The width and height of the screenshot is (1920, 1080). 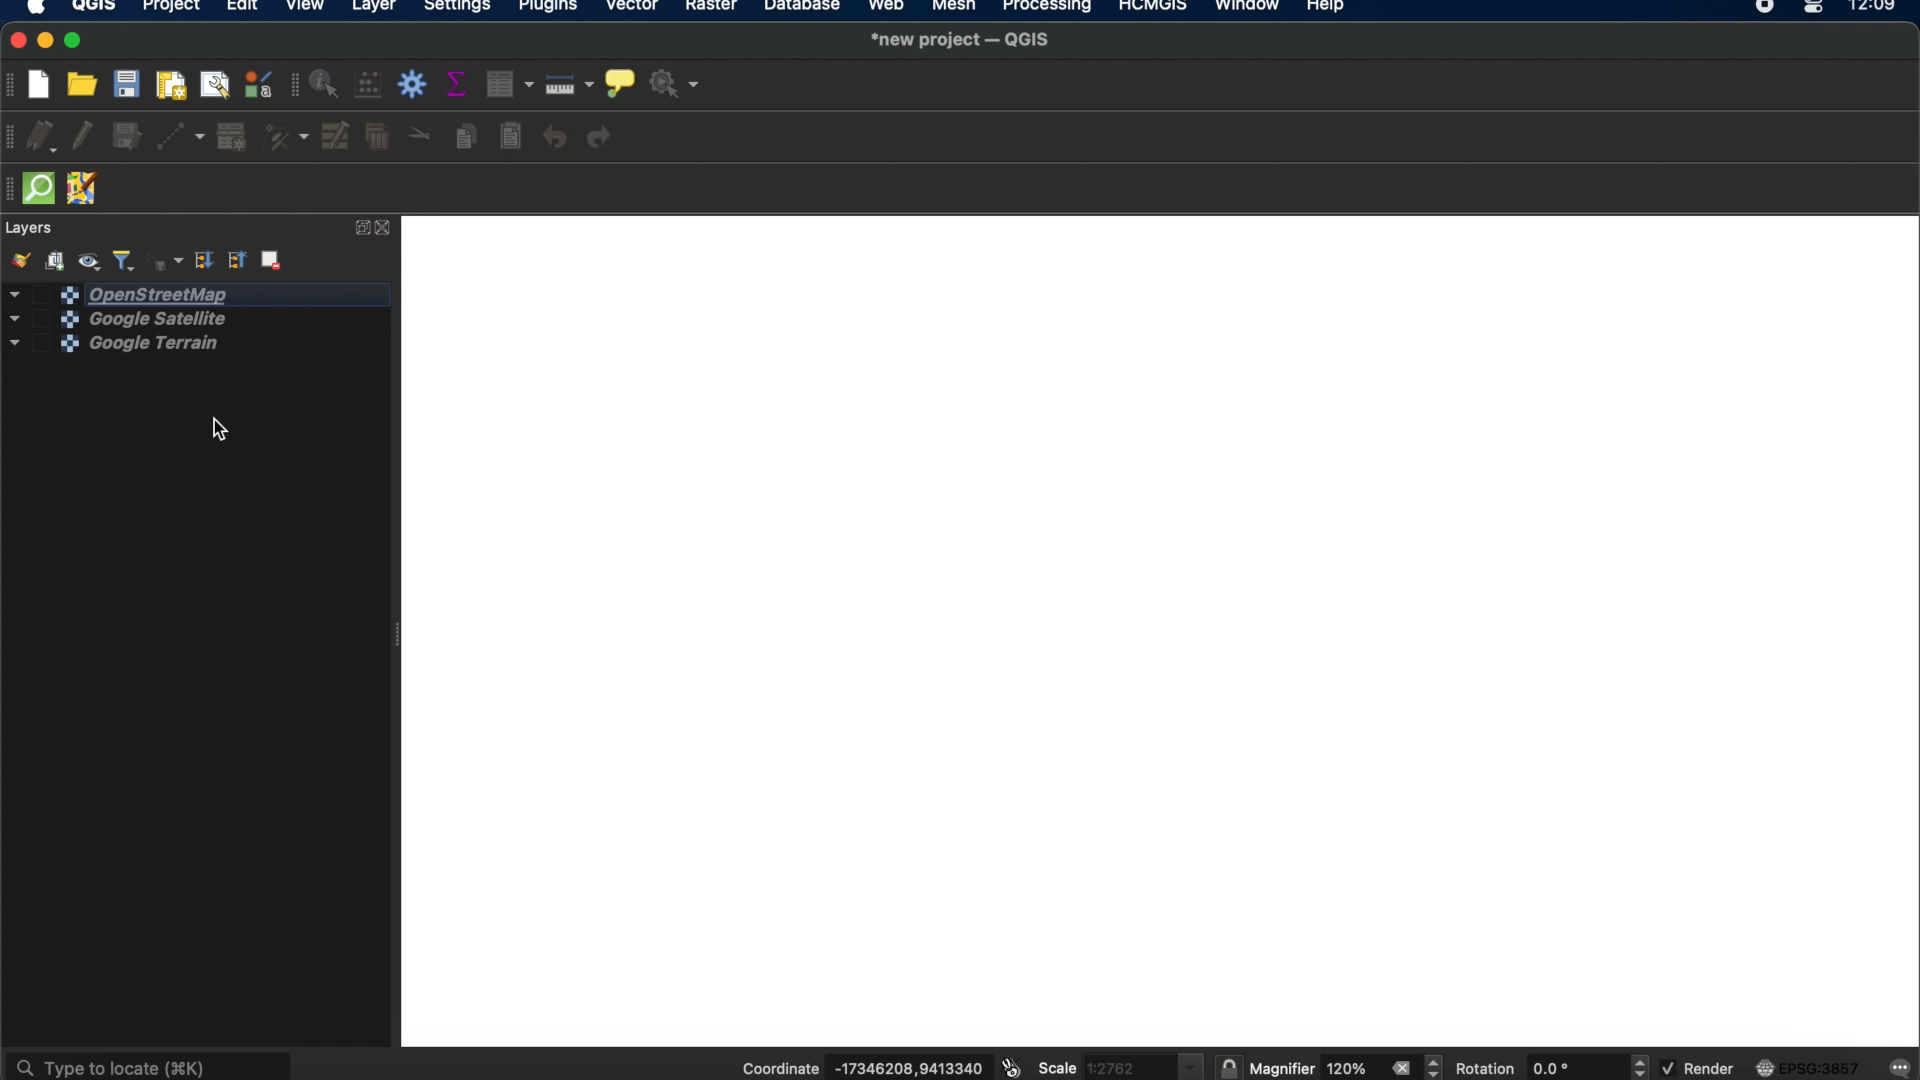 I want to click on window, so click(x=1246, y=8).